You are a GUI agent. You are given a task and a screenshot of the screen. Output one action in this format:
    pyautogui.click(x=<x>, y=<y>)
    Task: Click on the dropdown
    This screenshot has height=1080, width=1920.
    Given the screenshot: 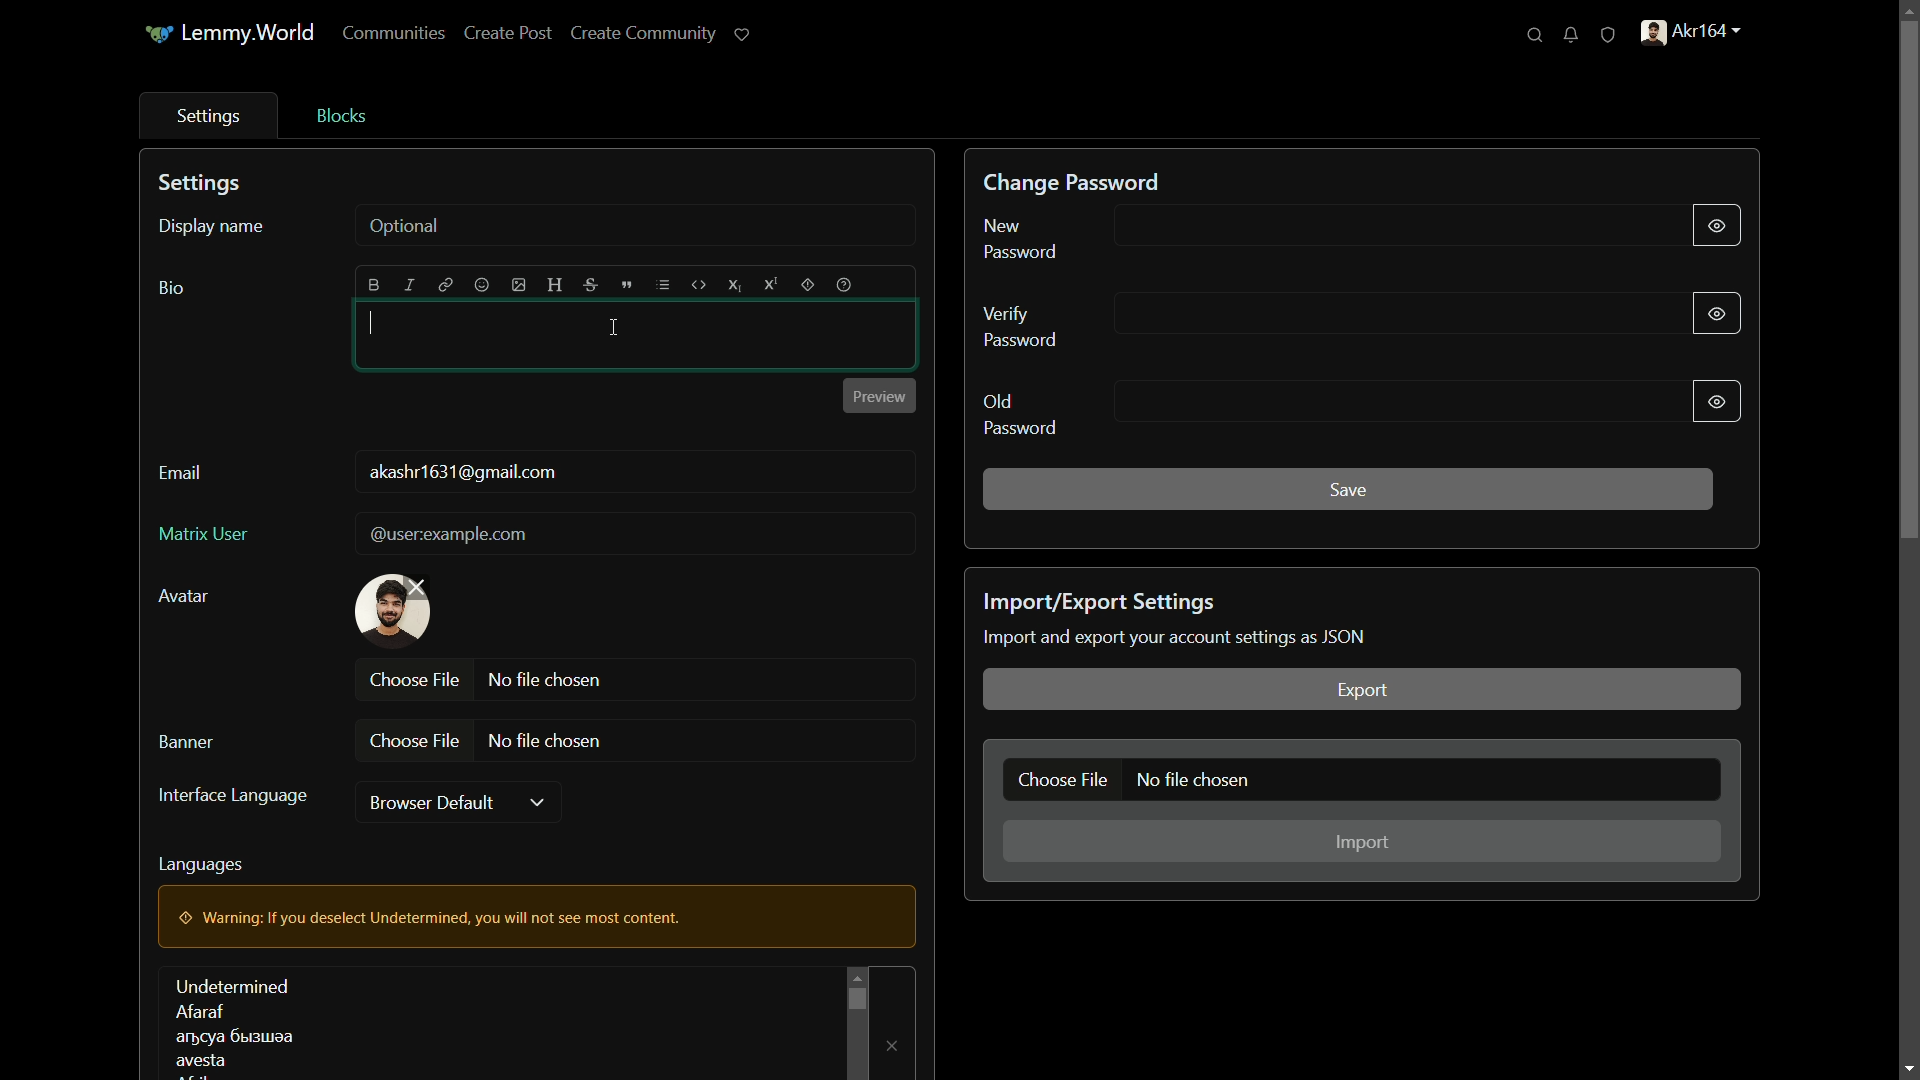 What is the action you would take?
    pyautogui.click(x=537, y=804)
    